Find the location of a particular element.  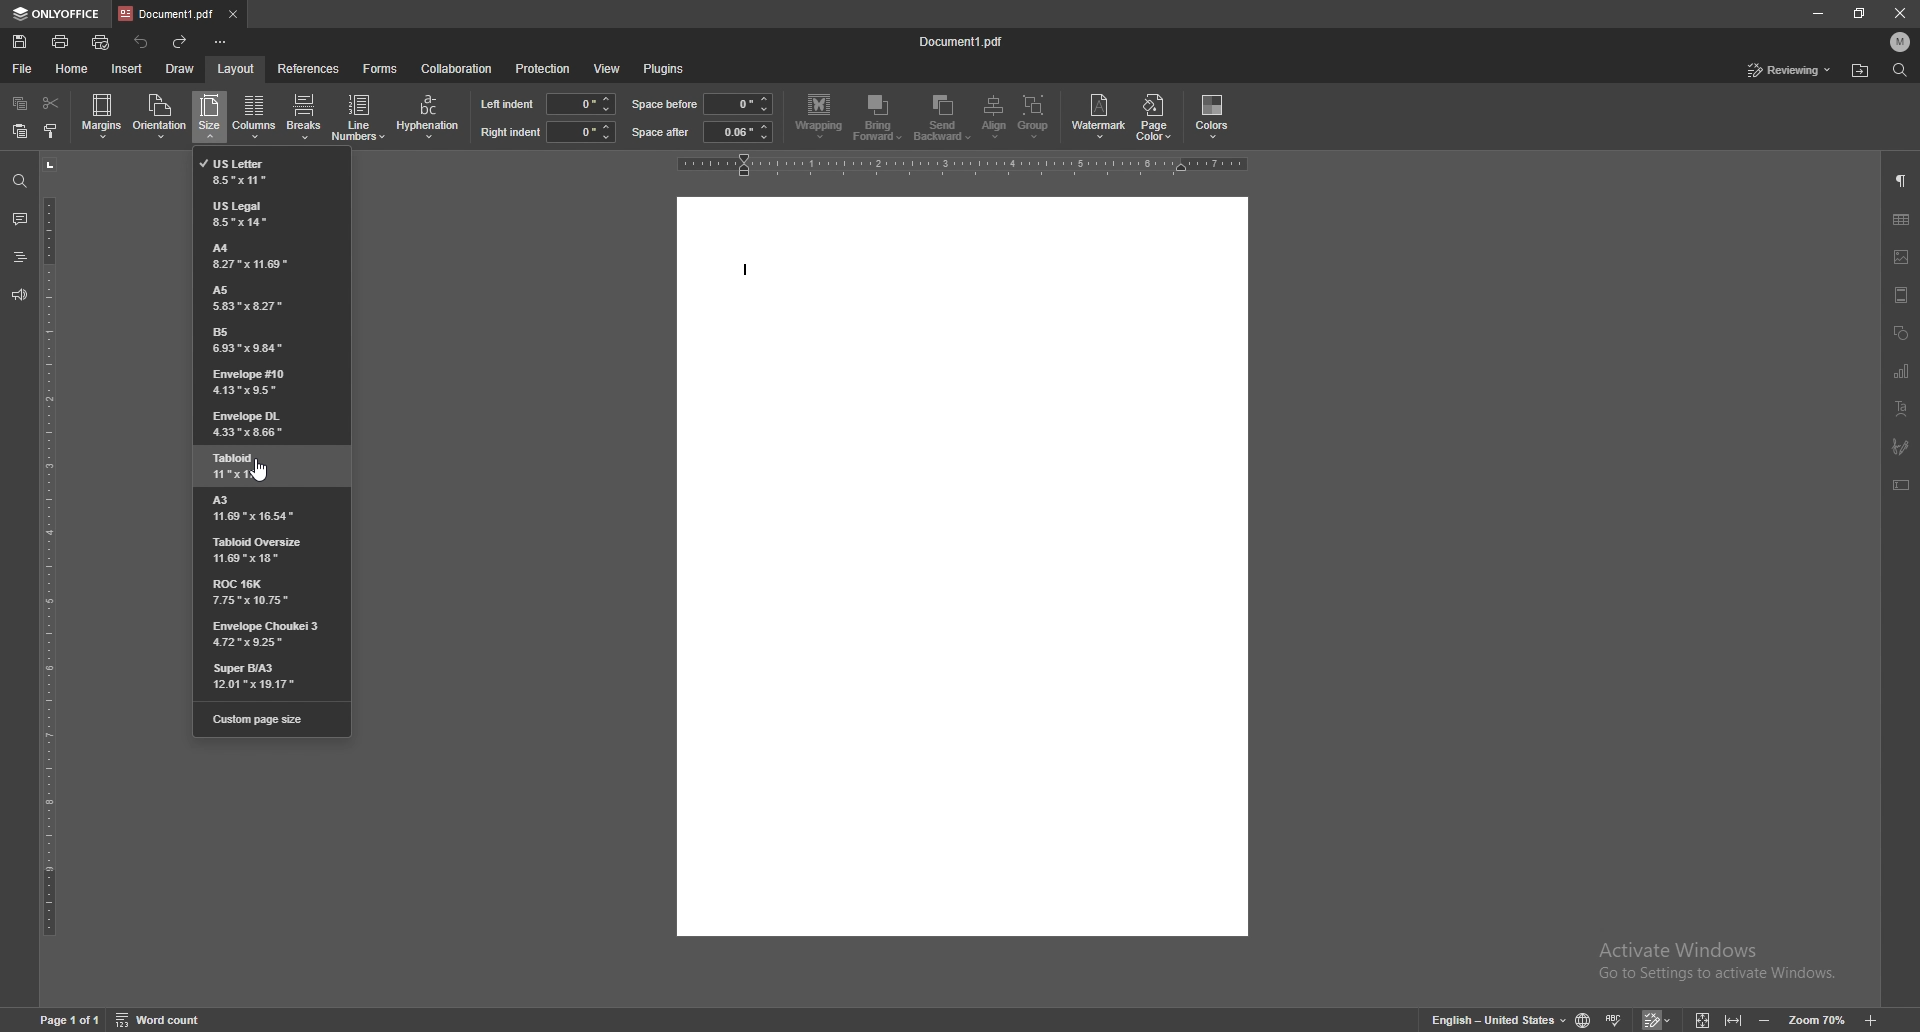

roc 16k is located at coordinates (267, 590).